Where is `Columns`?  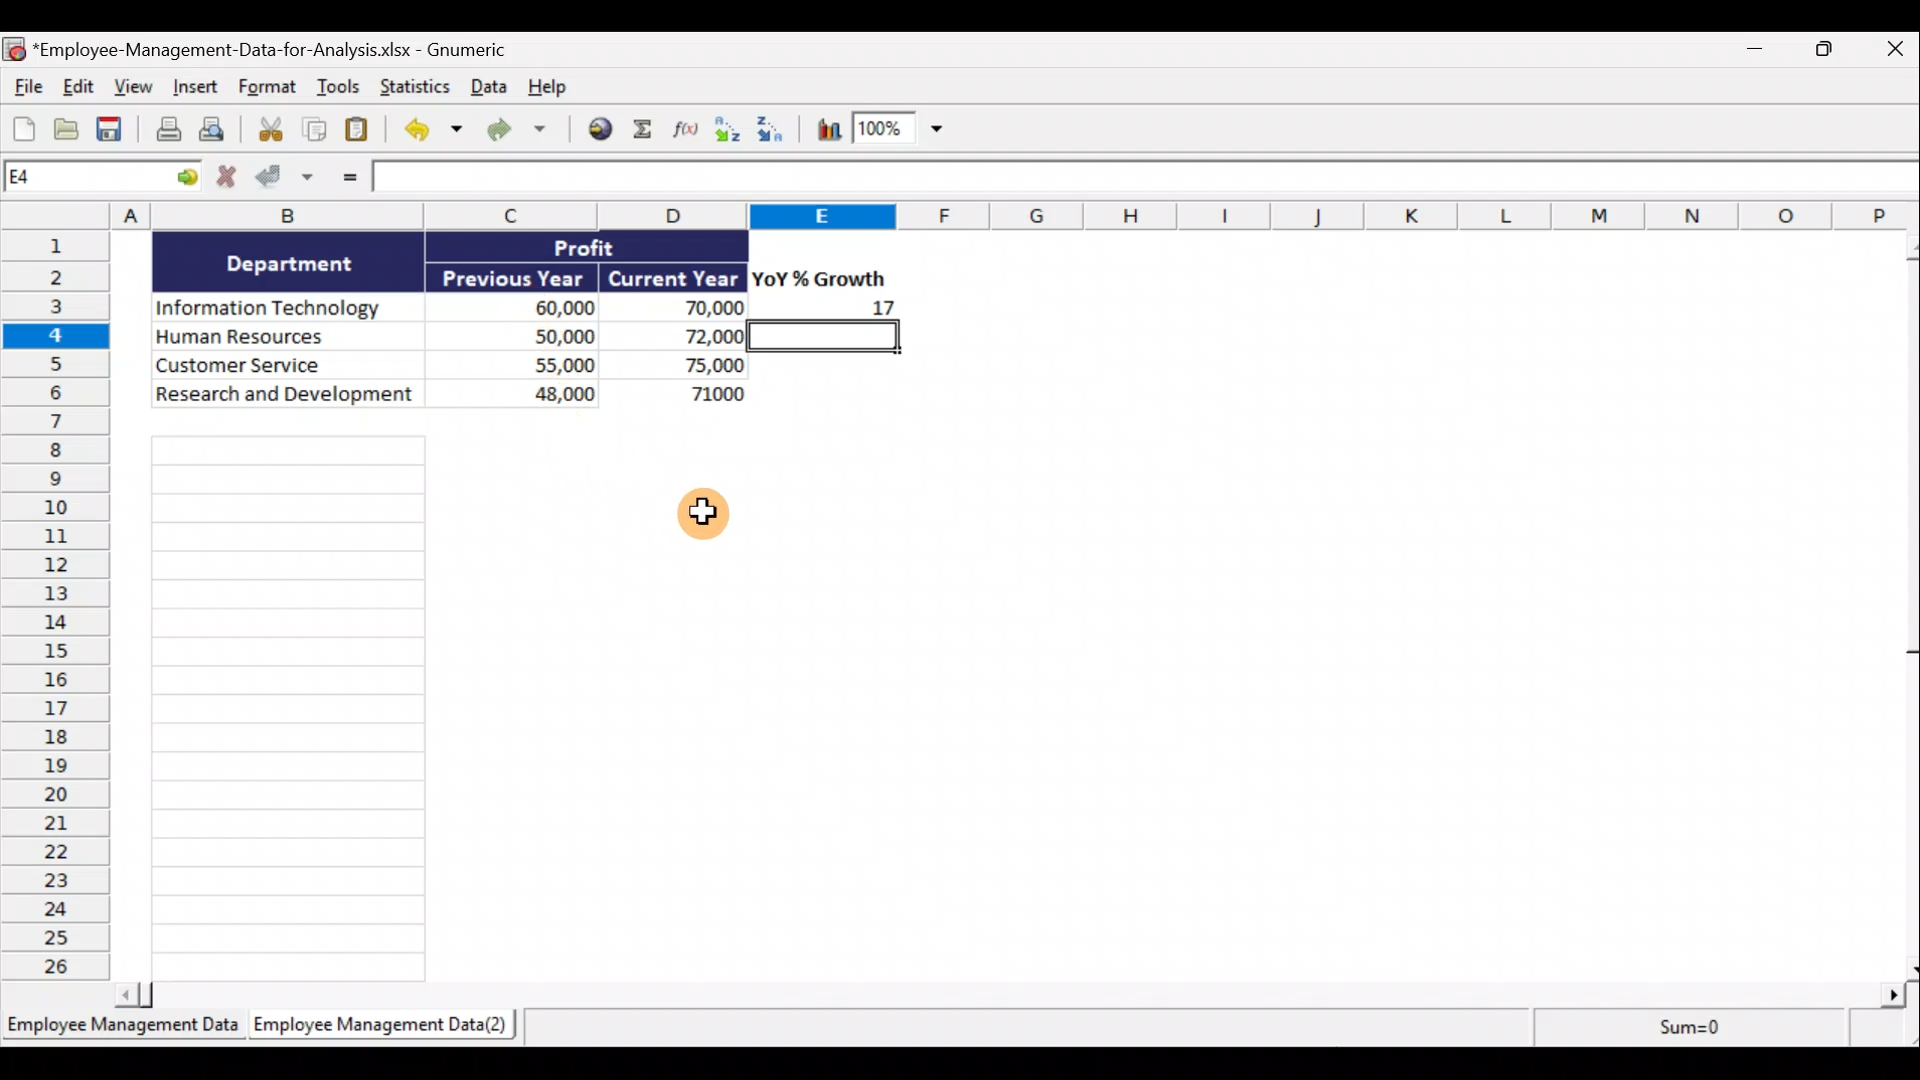 Columns is located at coordinates (960, 215).